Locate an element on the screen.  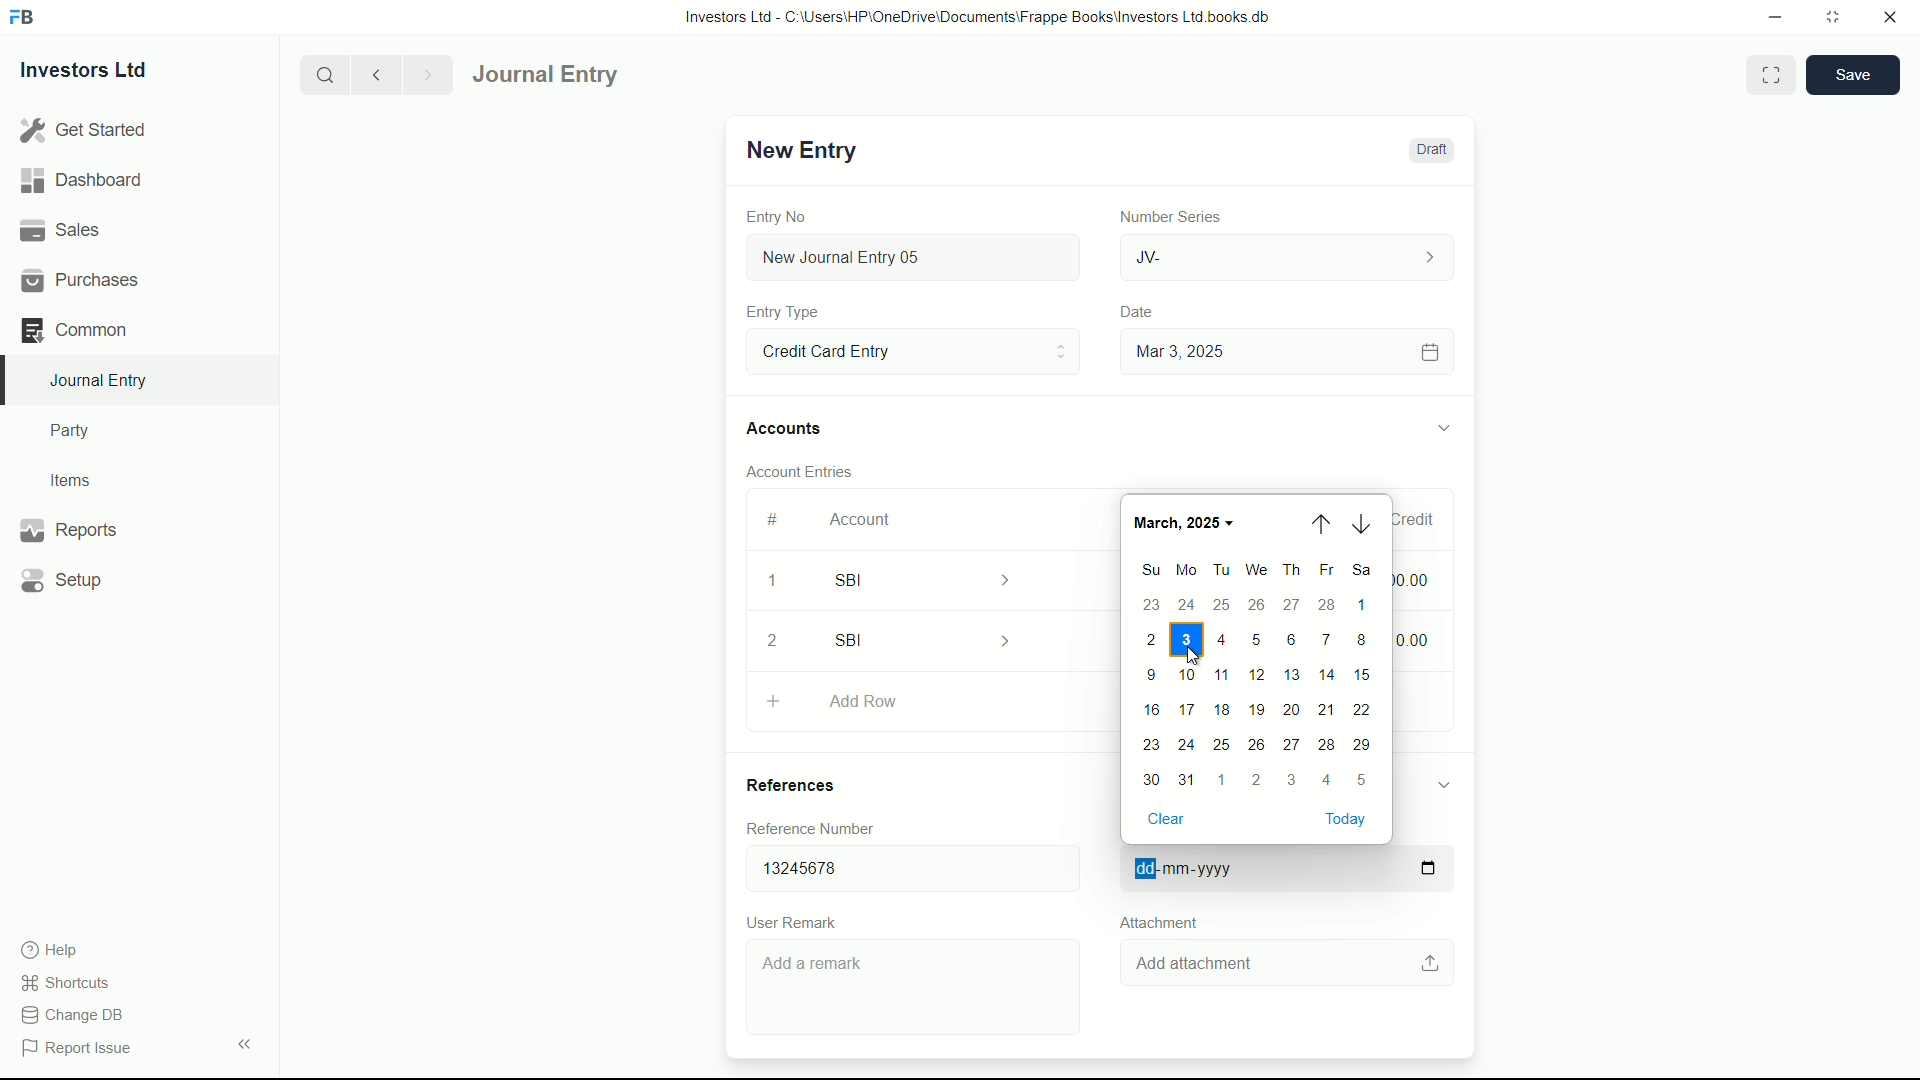
previous is located at coordinates (374, 74).